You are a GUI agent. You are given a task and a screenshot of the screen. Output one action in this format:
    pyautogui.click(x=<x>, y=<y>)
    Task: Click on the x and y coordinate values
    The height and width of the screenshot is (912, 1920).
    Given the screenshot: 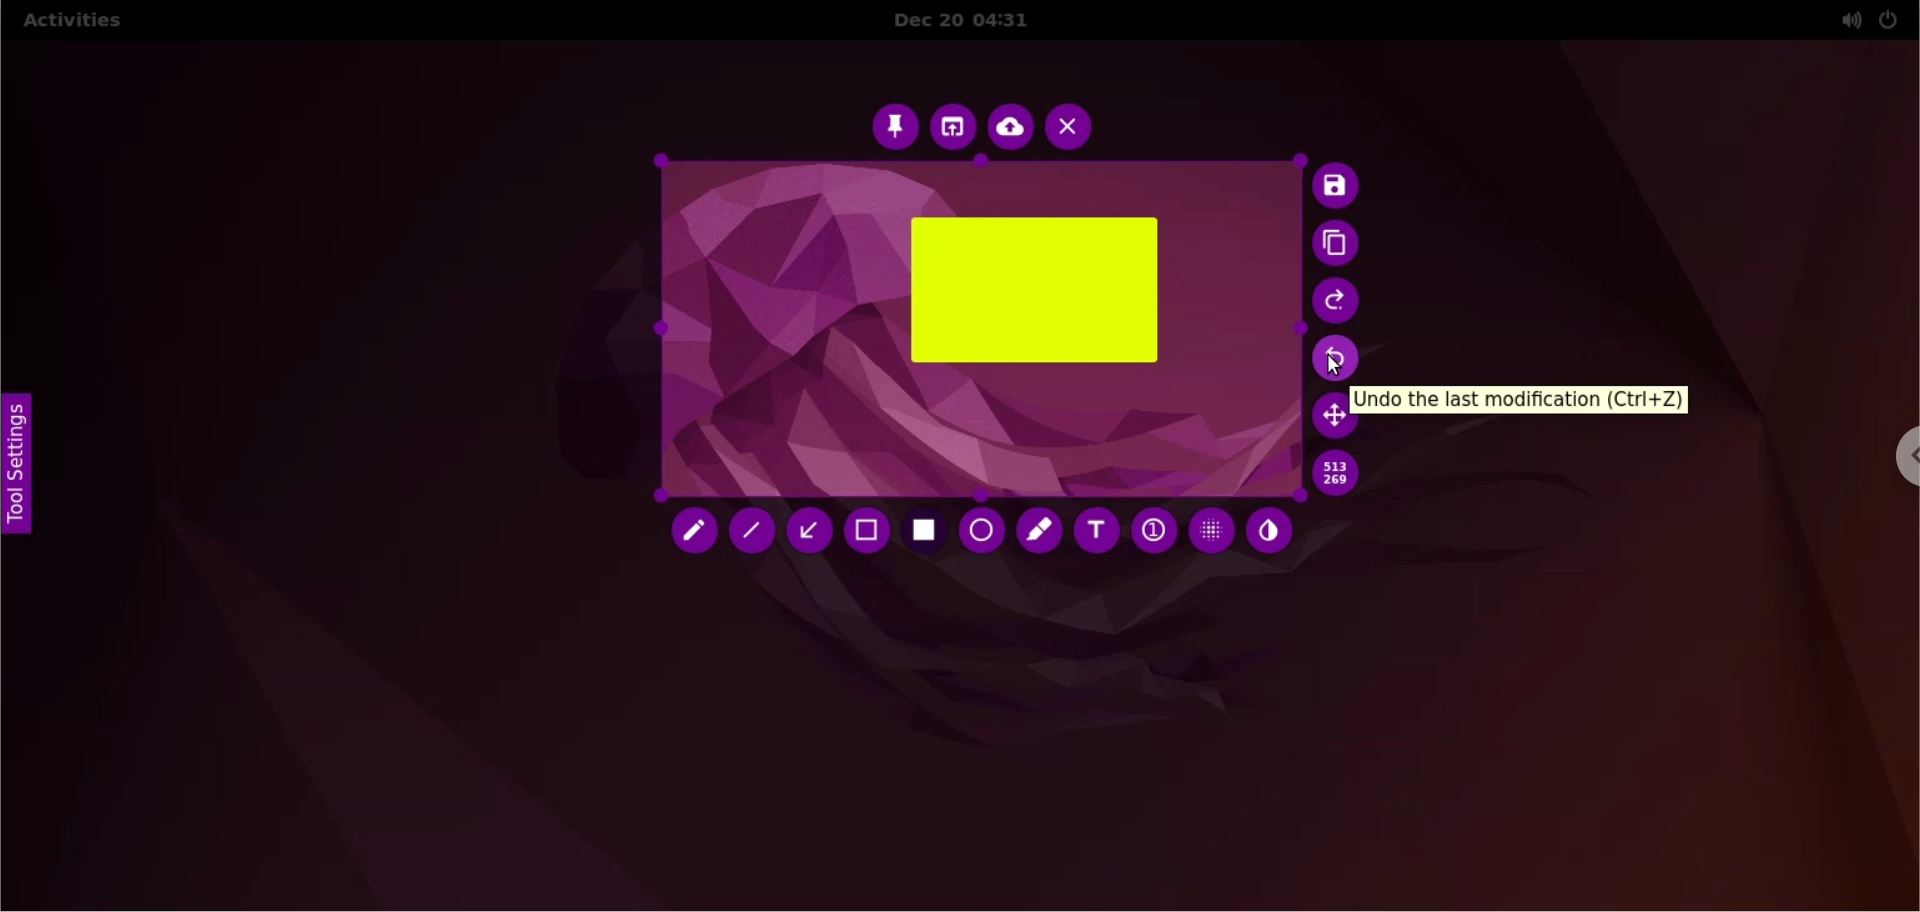 What is the action you would take?
    pyautogui.click(x=1341, y=476)
    